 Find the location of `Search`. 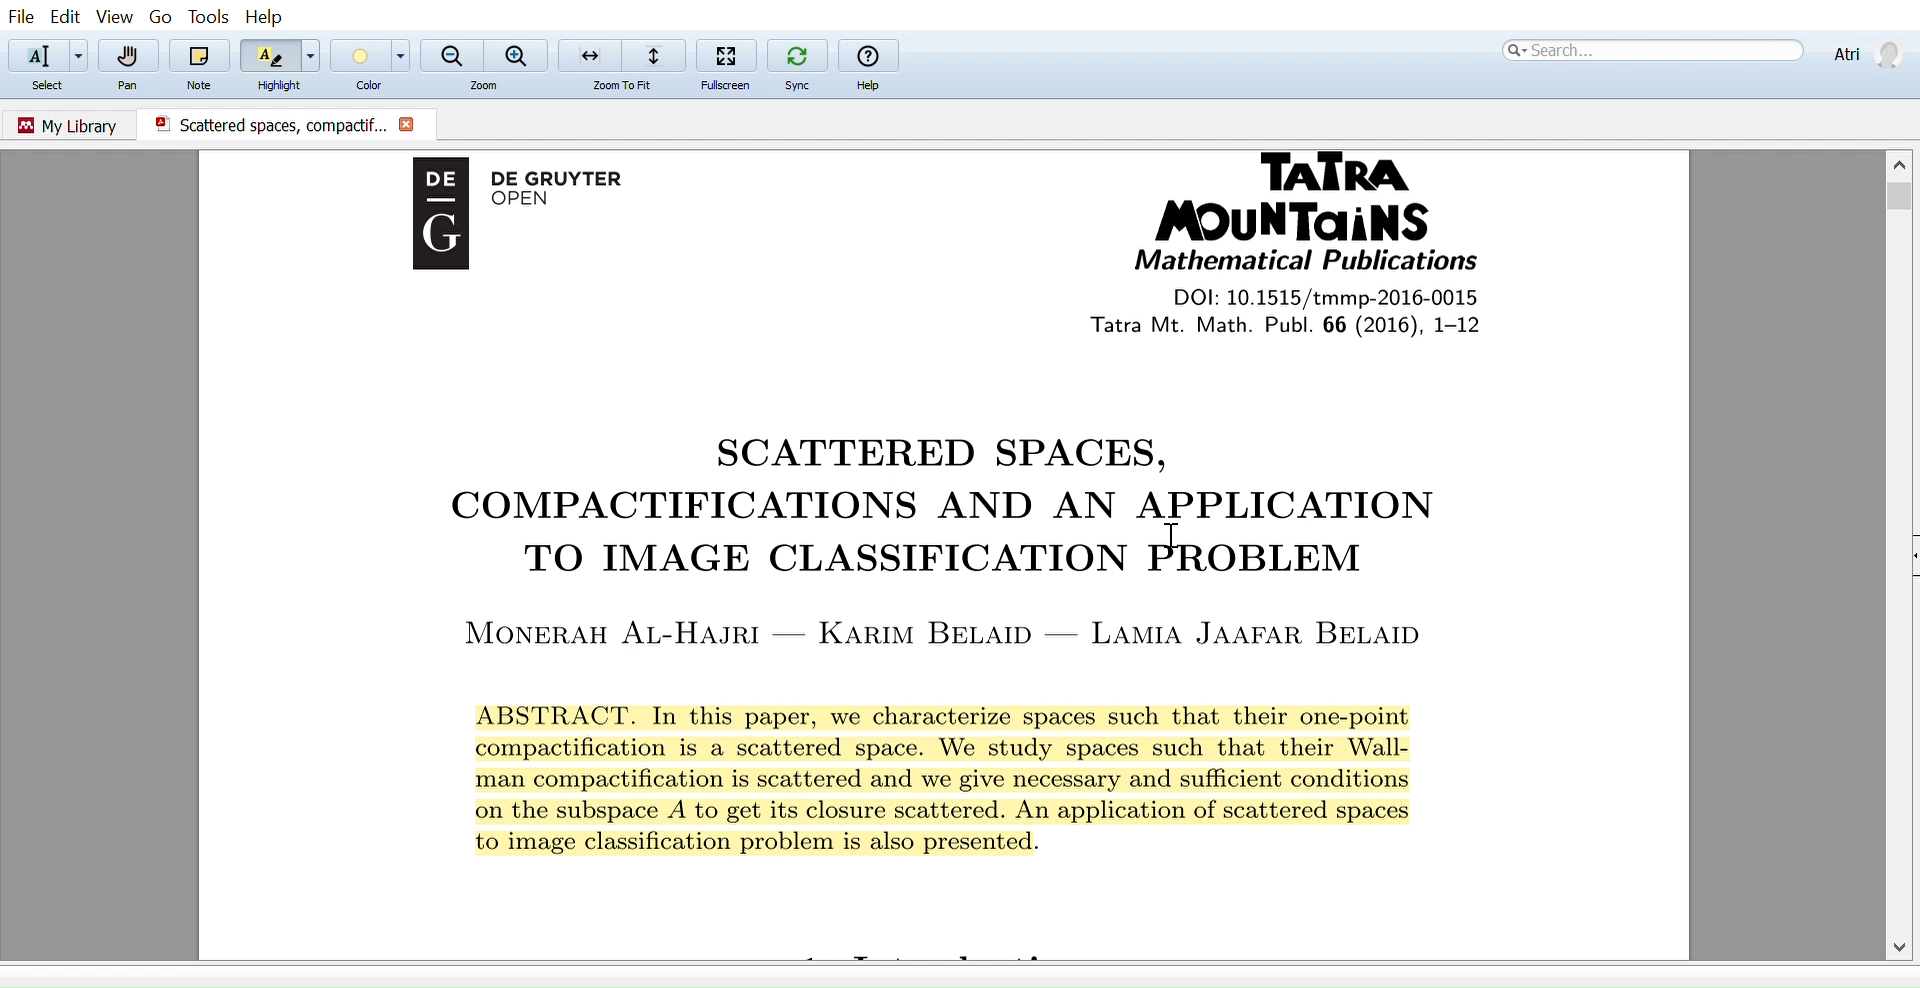

Search is located at coordinates (1650, 50).